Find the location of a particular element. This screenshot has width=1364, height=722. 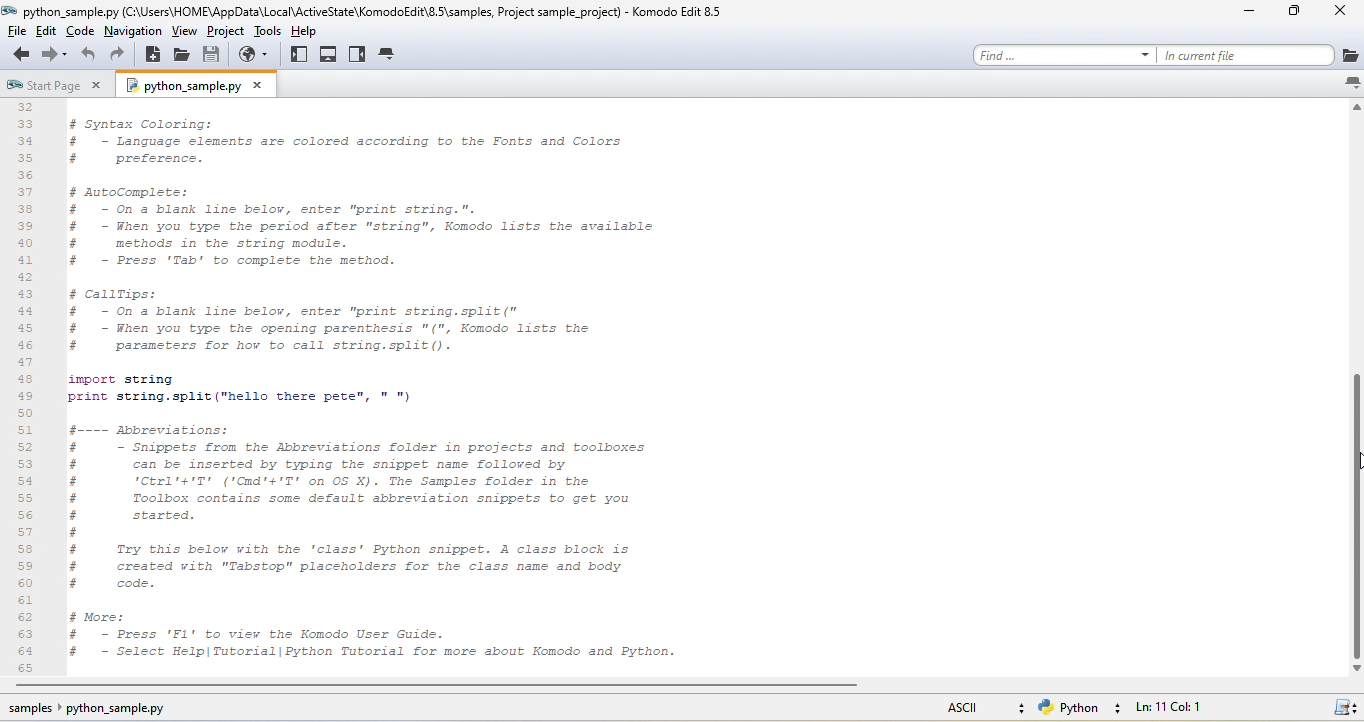

left pane is located at coordinates (298, 55).